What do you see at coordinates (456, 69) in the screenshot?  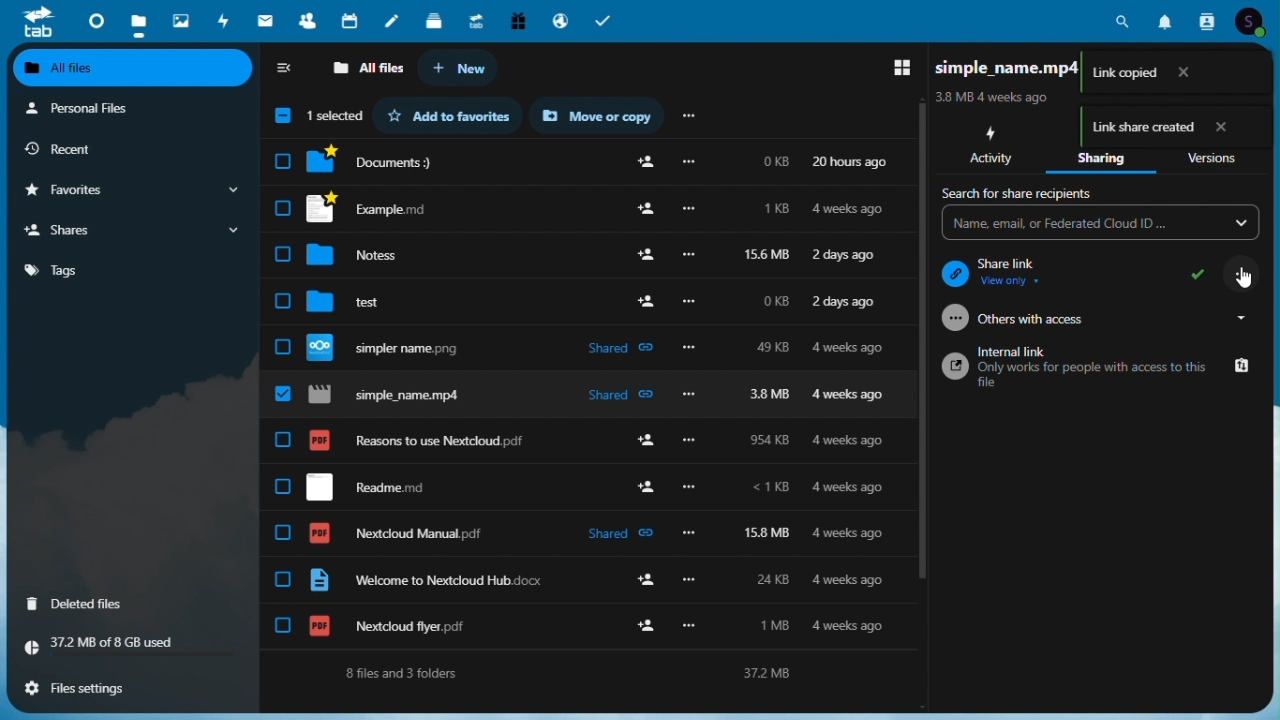 I see `new` at bounding box center [456, 69].